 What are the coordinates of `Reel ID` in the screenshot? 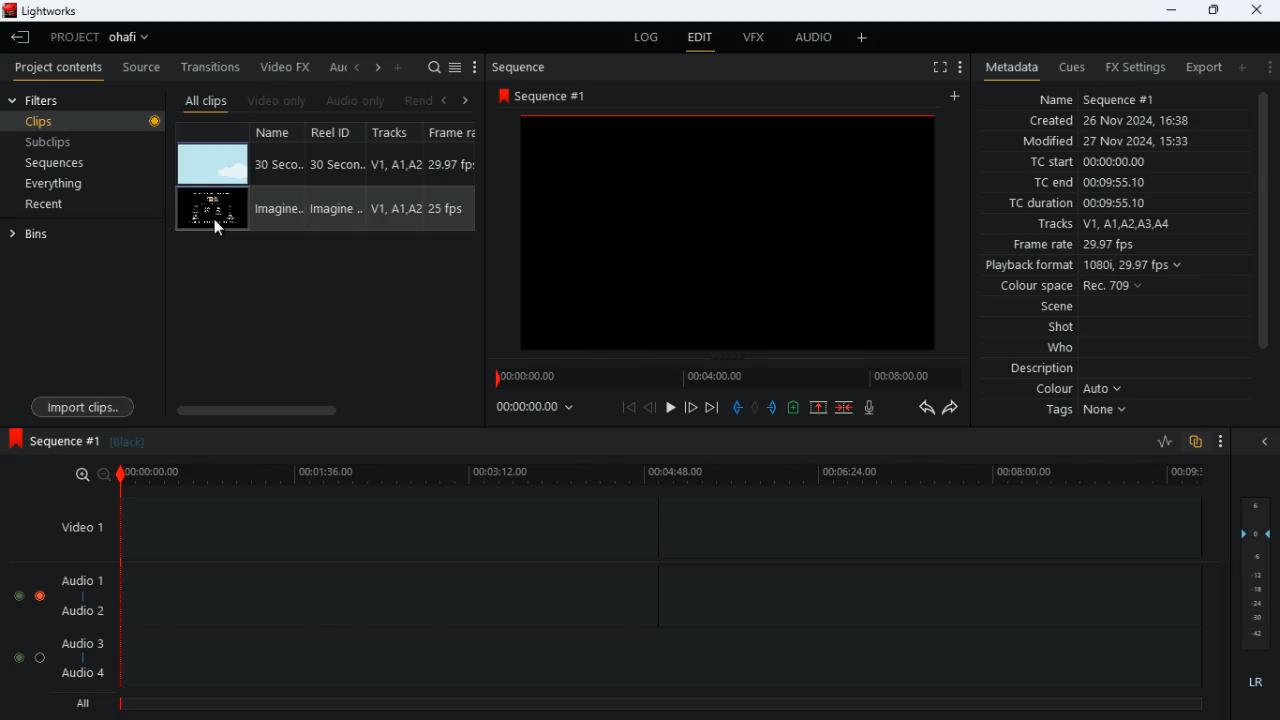 It's located at (338, 165).